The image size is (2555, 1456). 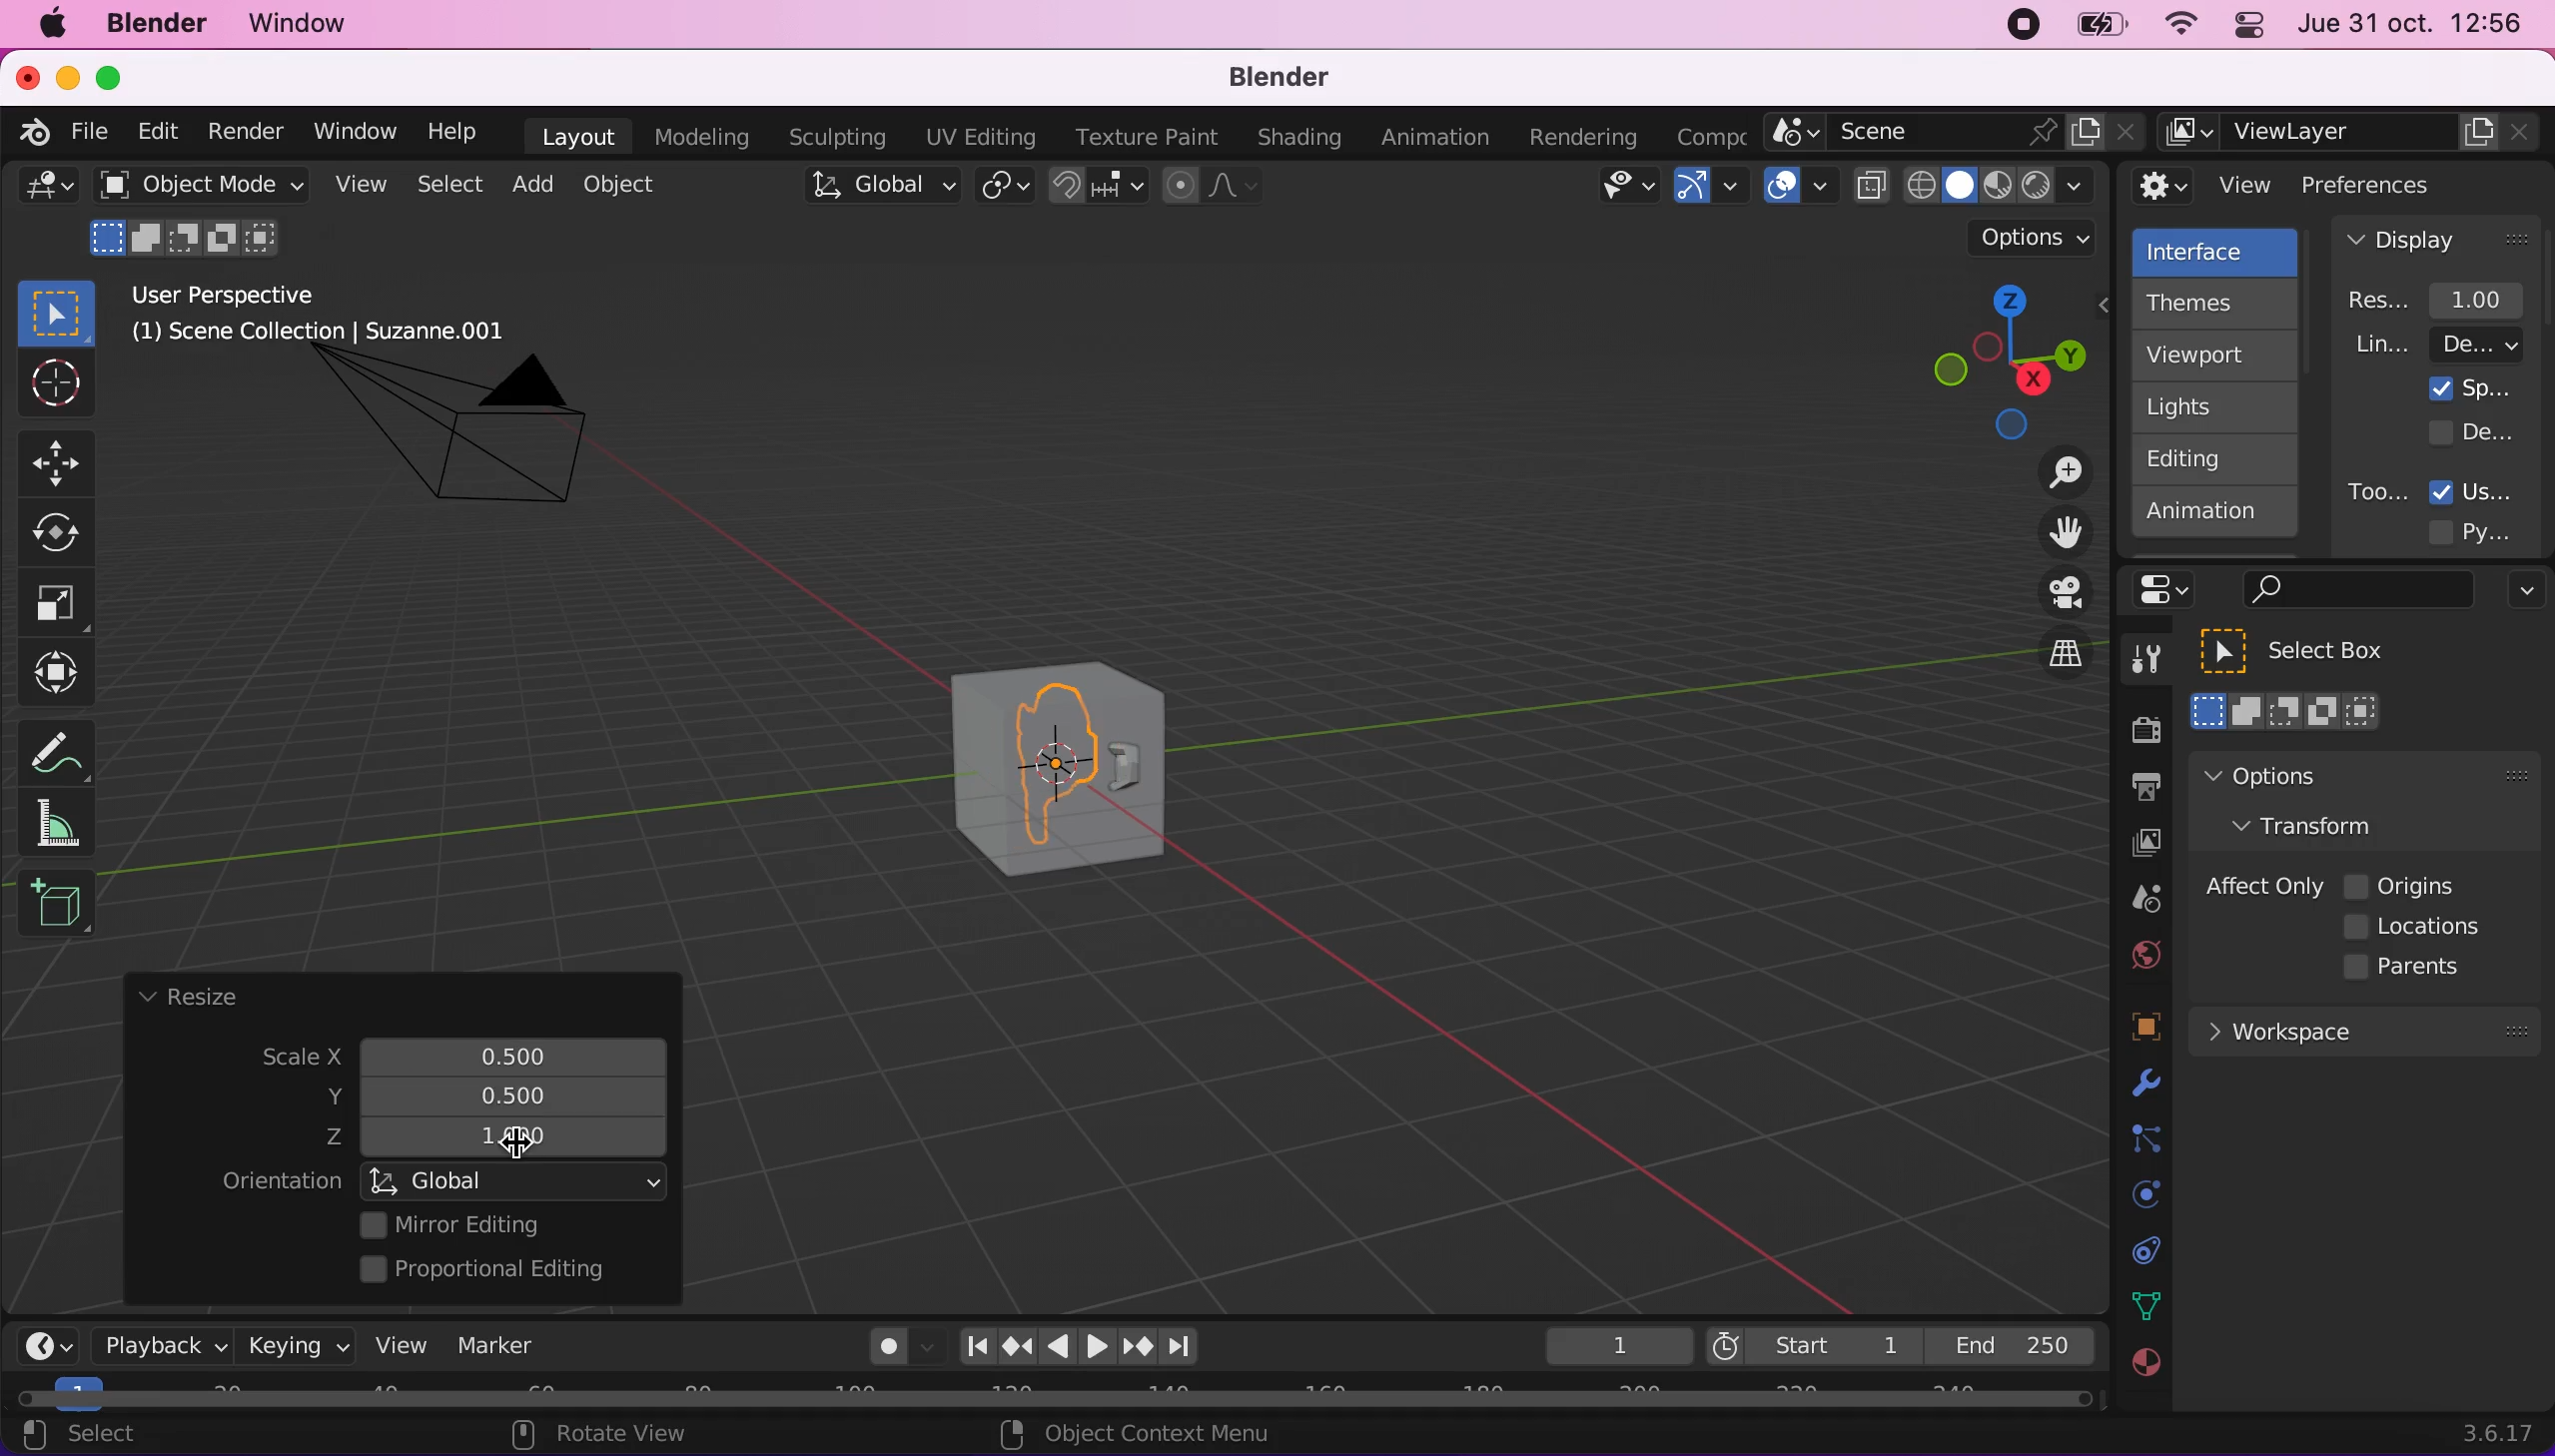 I want to click on jue 31 oct. 12:56, so click(x=2411, y=24).